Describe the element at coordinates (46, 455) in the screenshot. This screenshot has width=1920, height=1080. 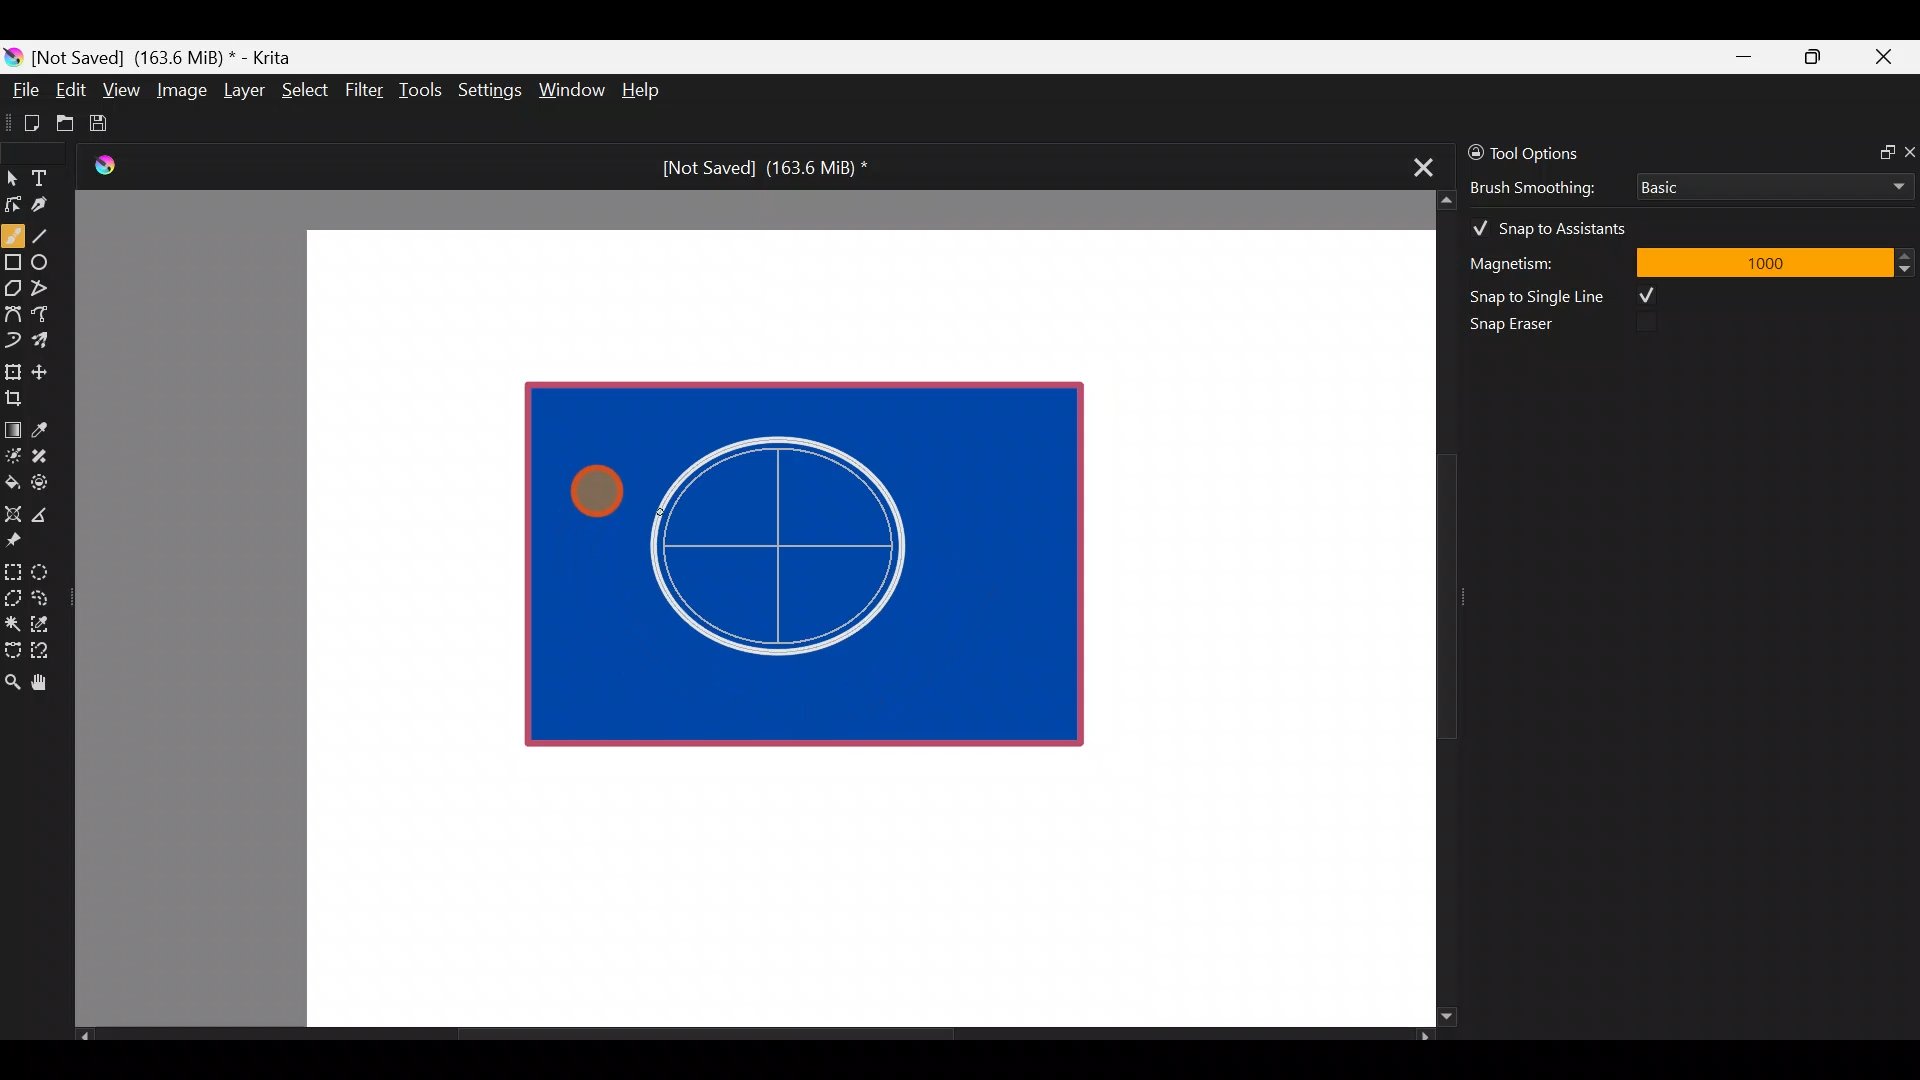
I see `Smart patch tool` at that location.